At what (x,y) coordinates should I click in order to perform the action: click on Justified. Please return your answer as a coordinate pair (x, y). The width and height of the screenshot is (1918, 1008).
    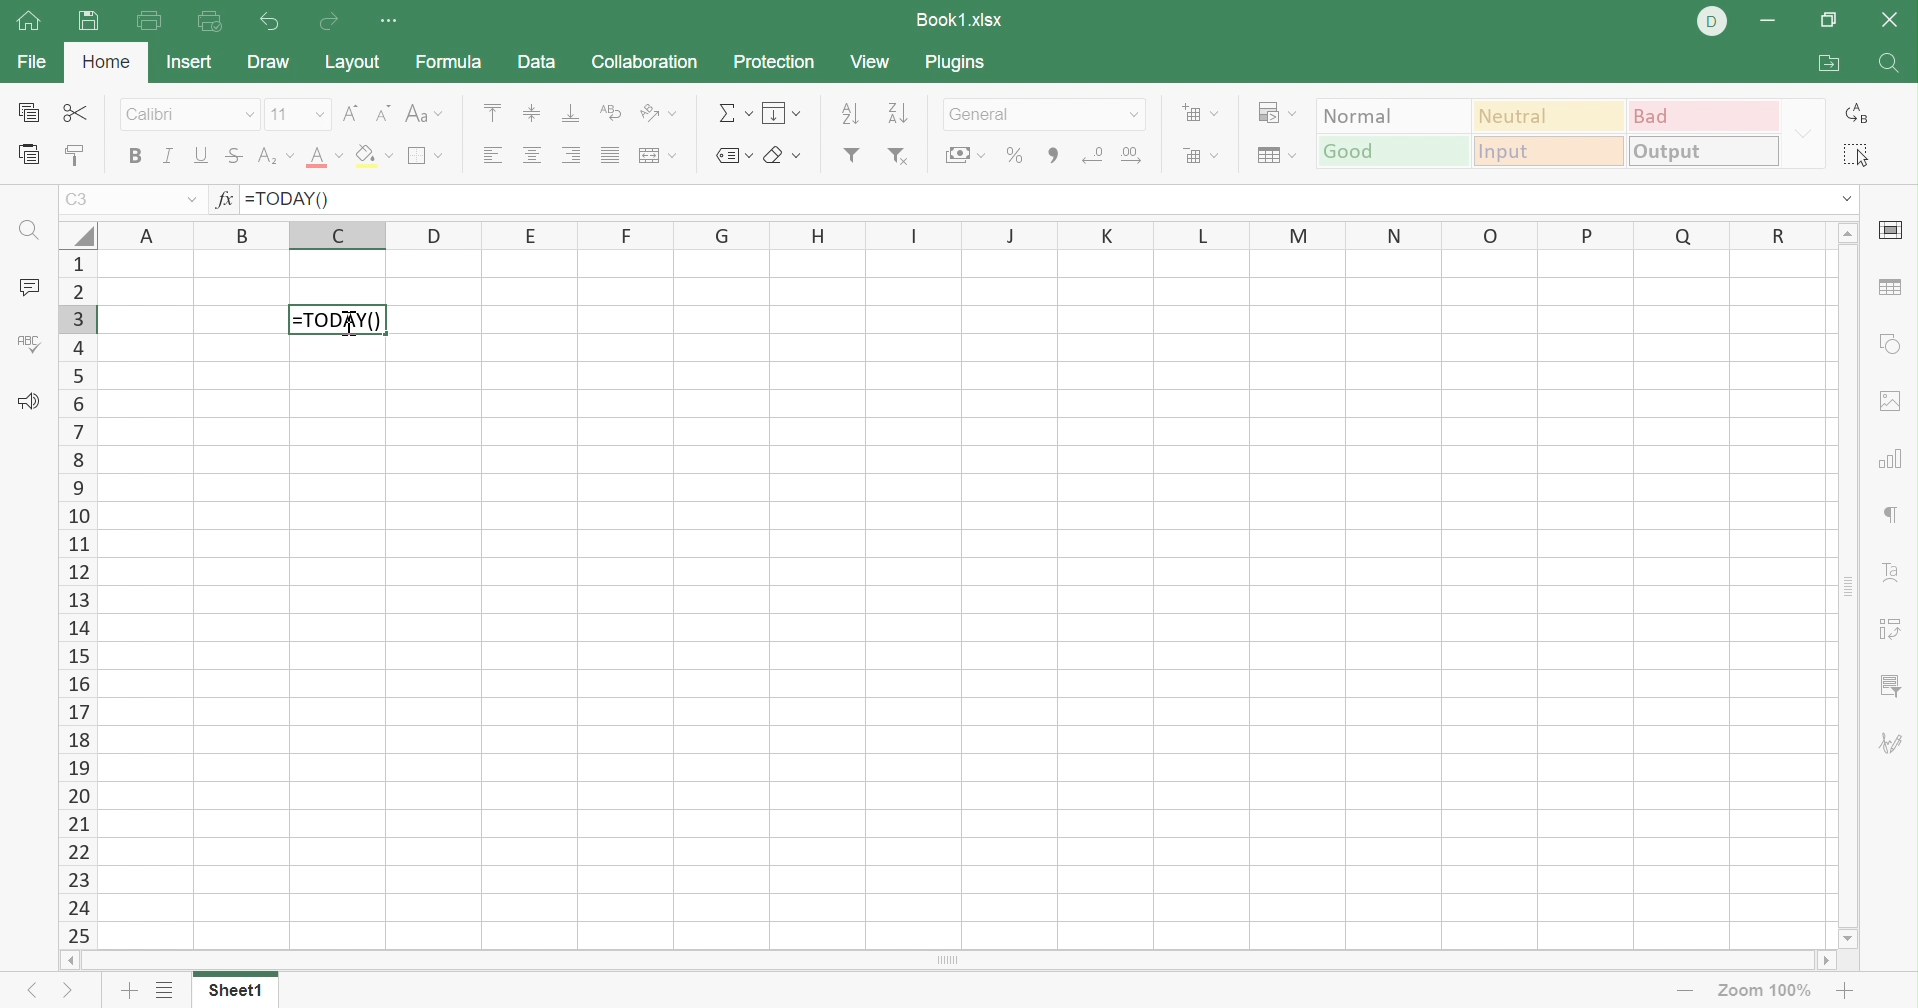
    Looking at the image, I should click on (608, 155).